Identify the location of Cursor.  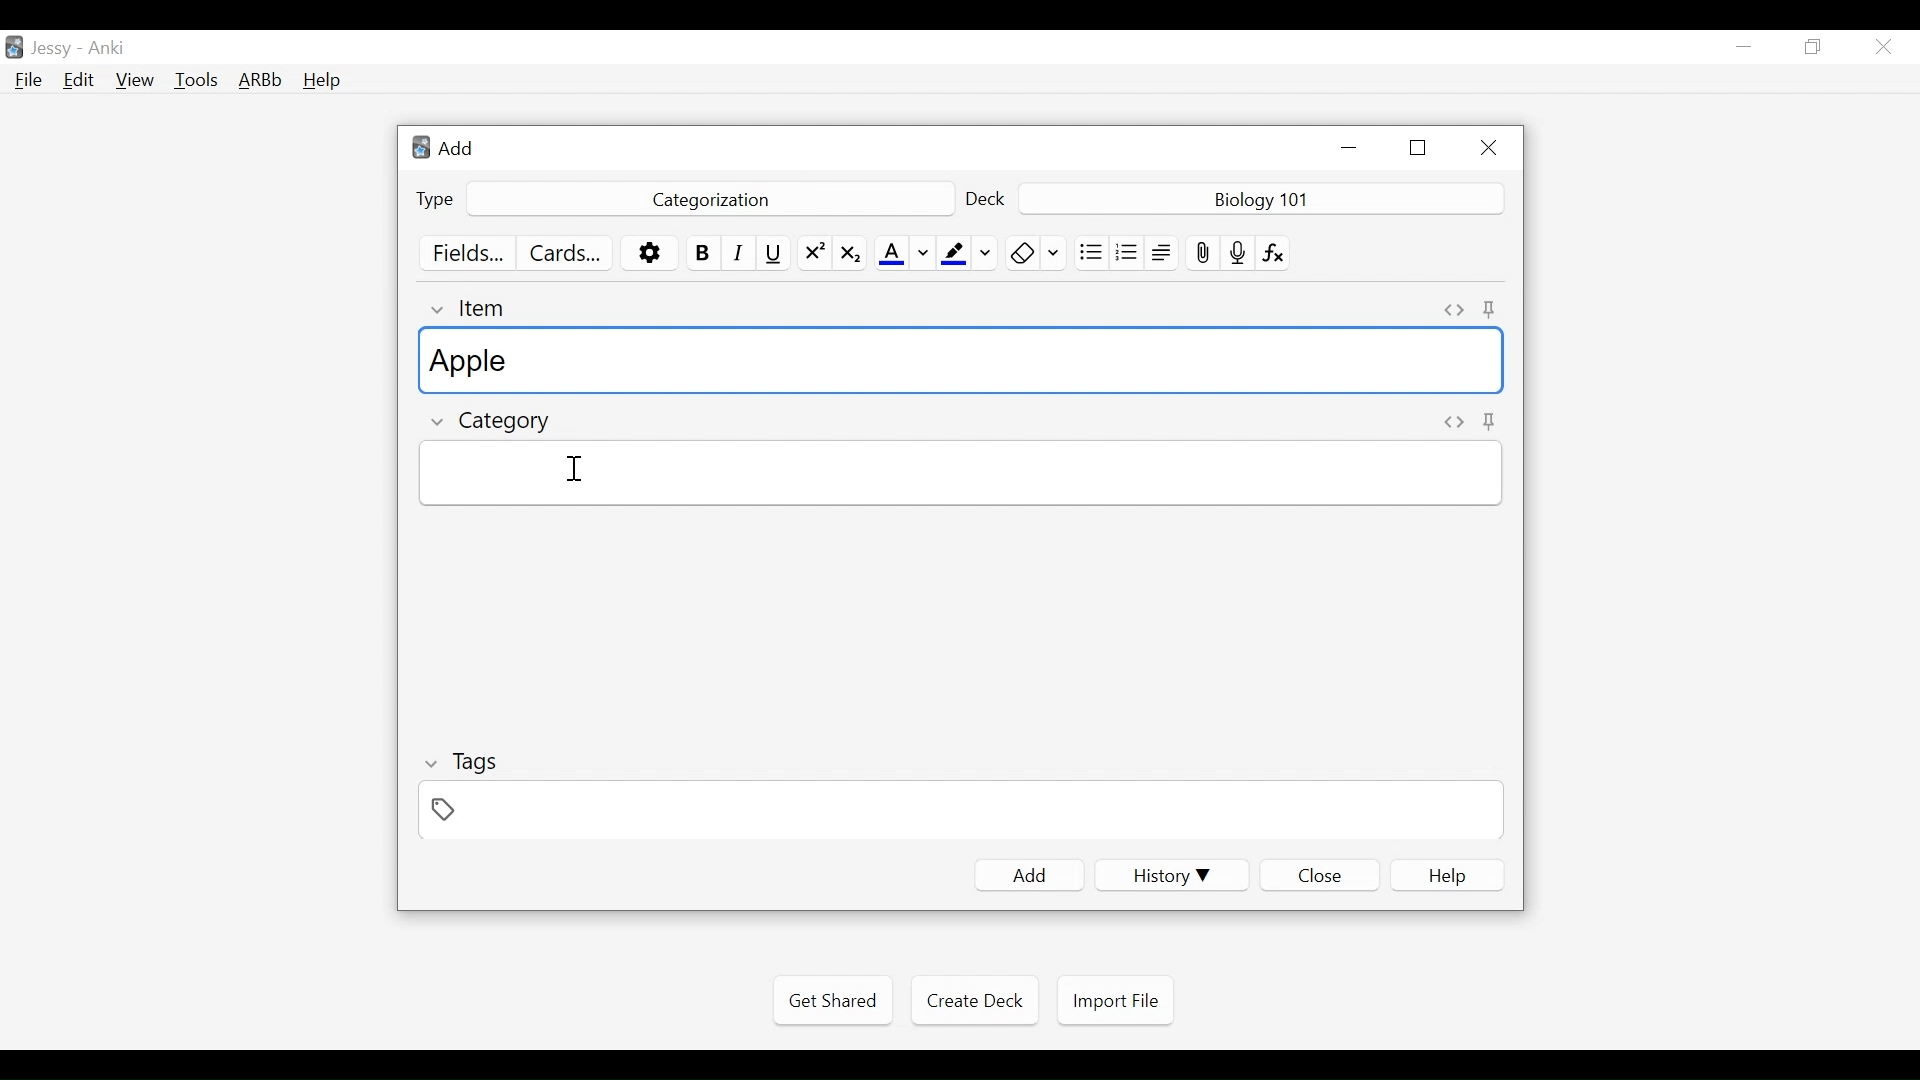
(574, 468).